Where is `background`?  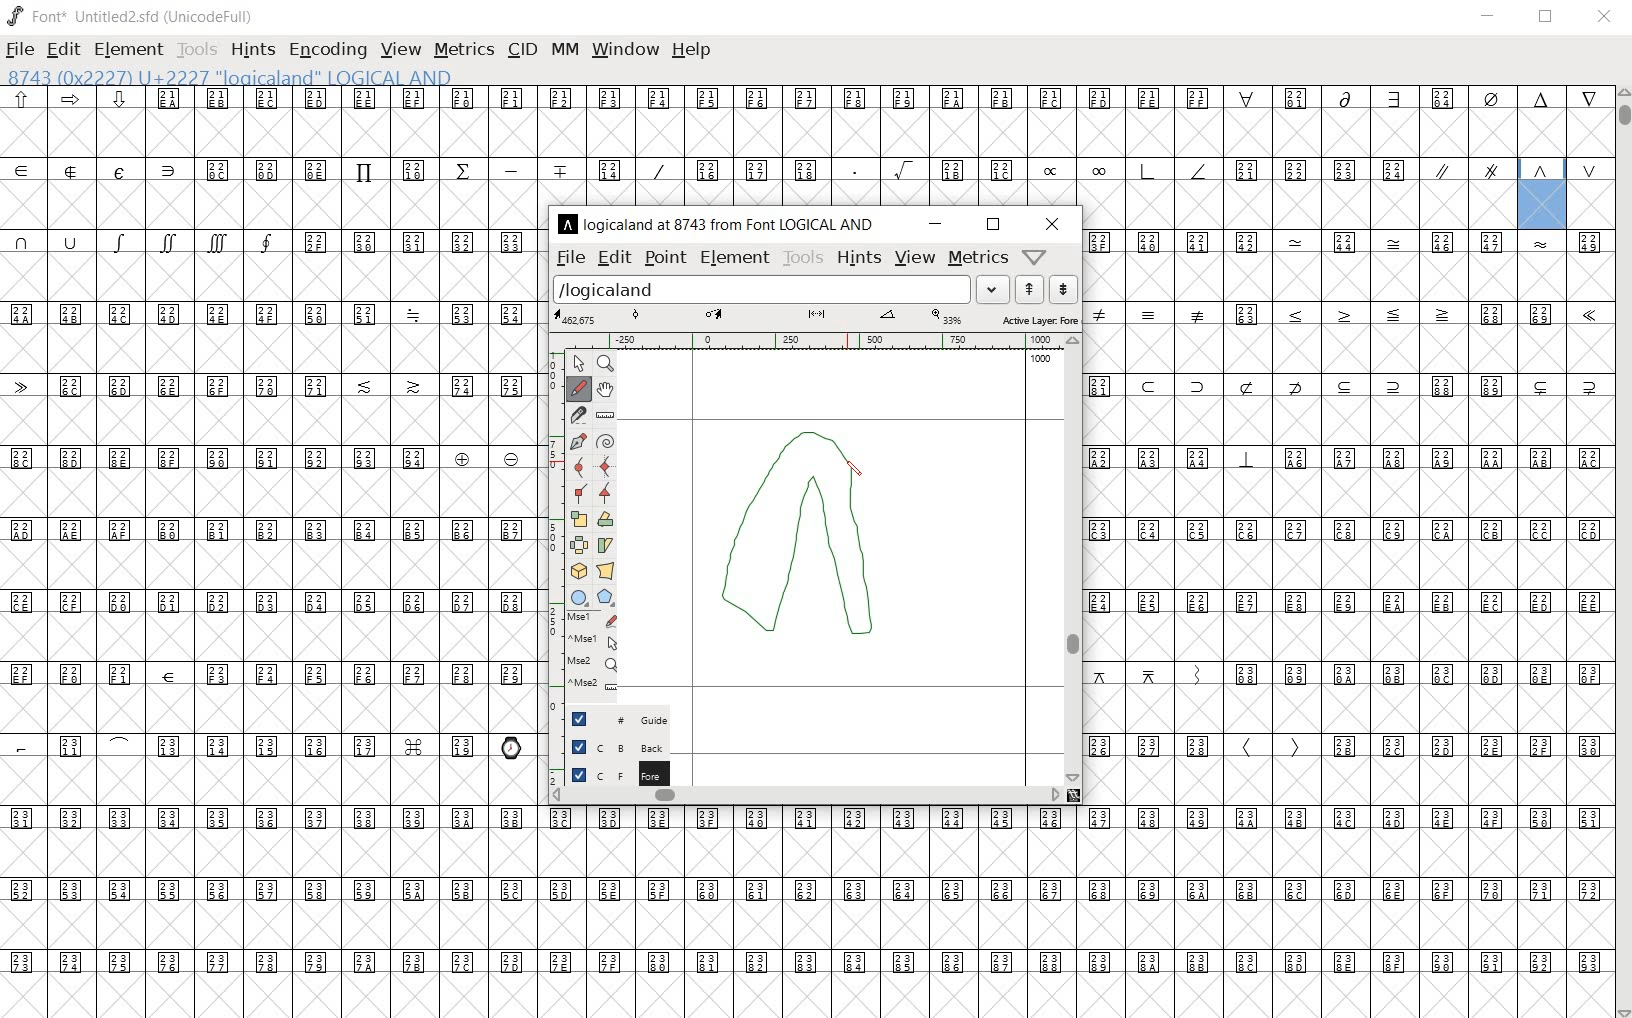
background is located at coordinates (609, 748).